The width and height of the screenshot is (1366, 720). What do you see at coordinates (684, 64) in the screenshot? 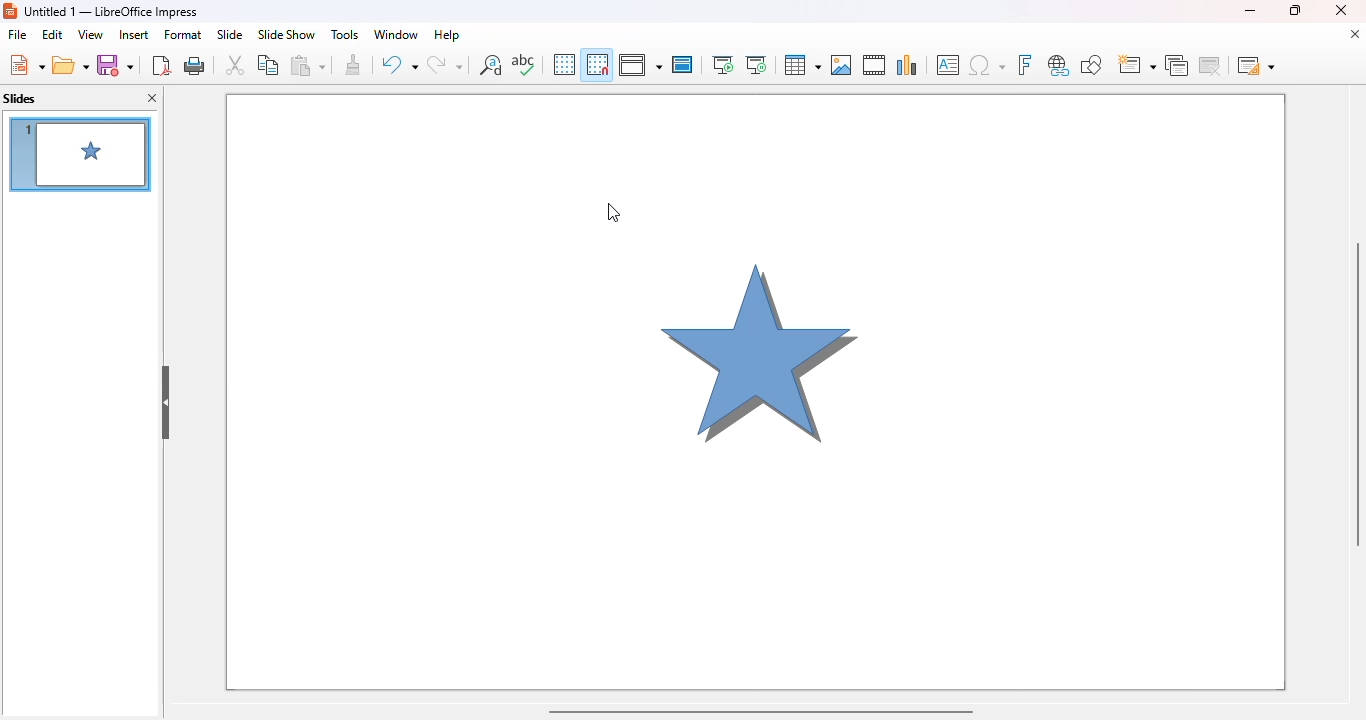
I see `master slide` at bounding box center [684, 64].